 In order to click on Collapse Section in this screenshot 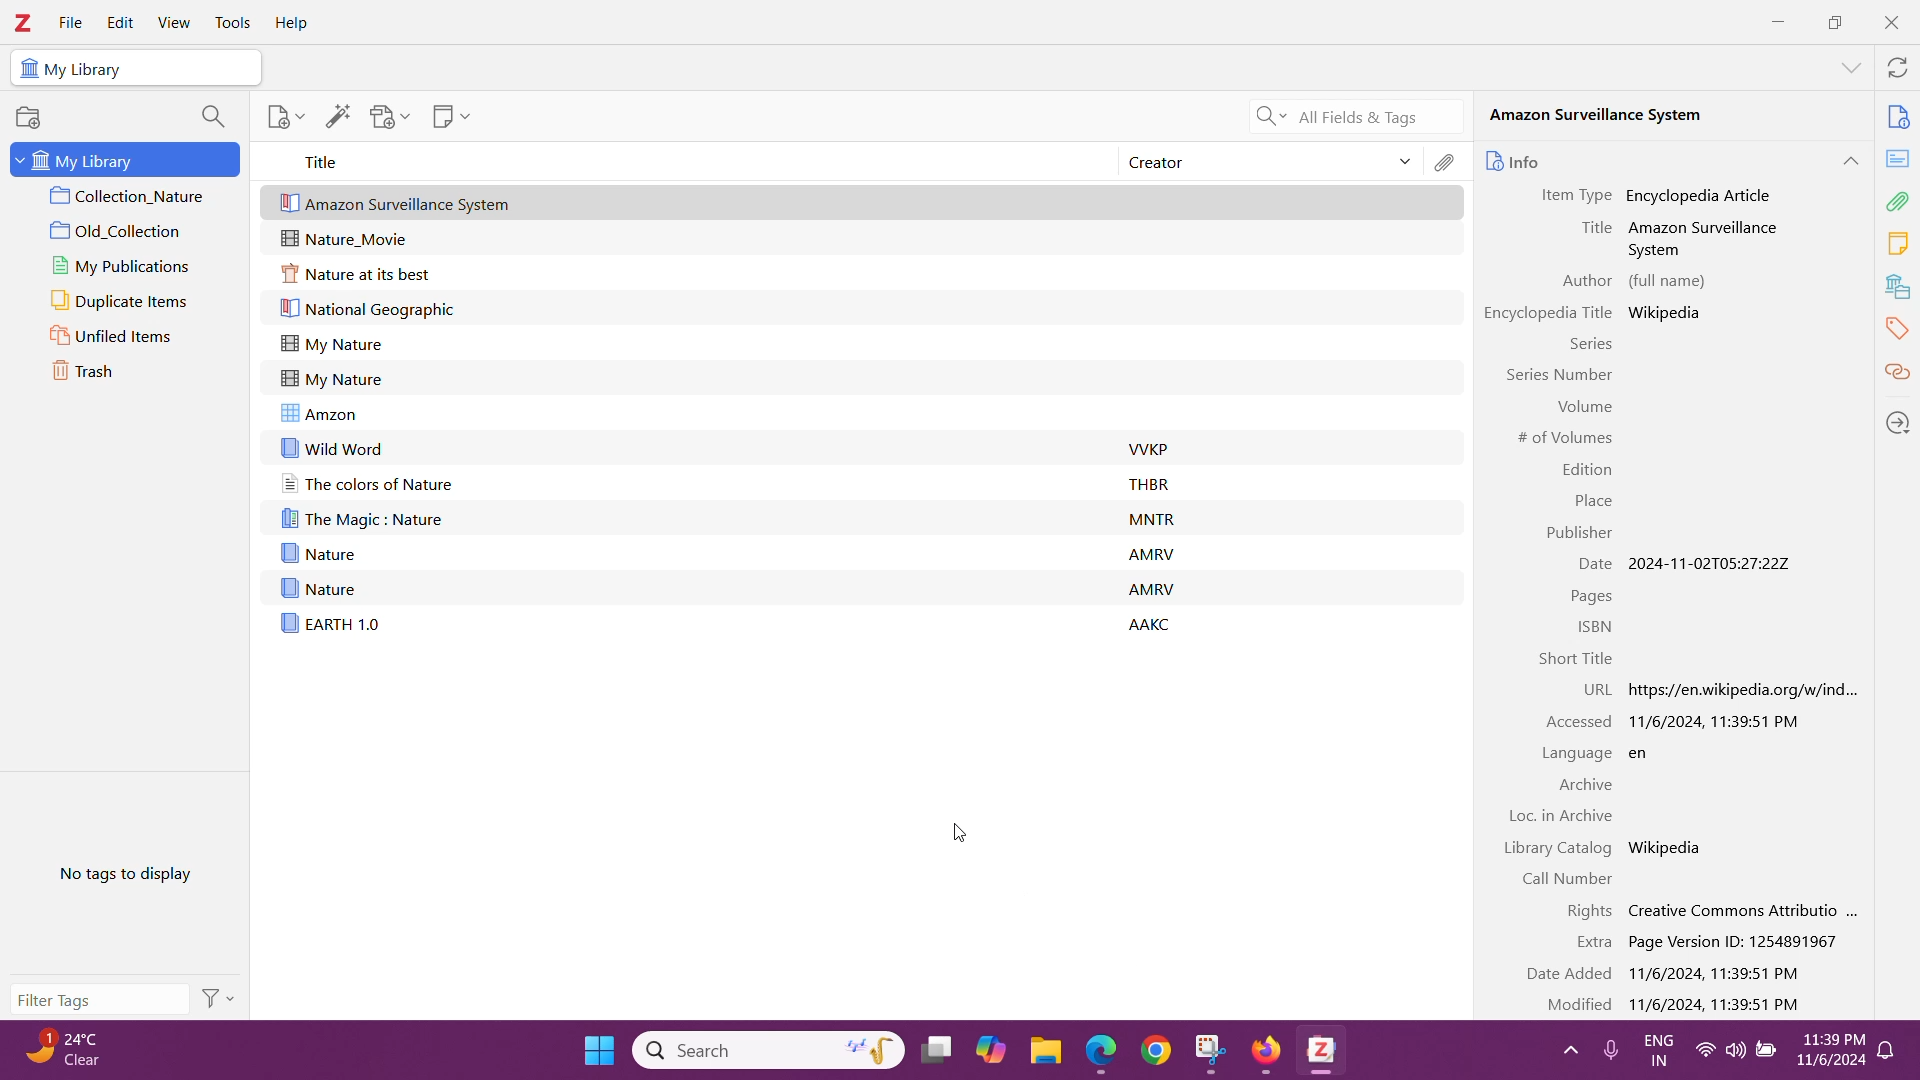, I will do `click(1848, 159)`.